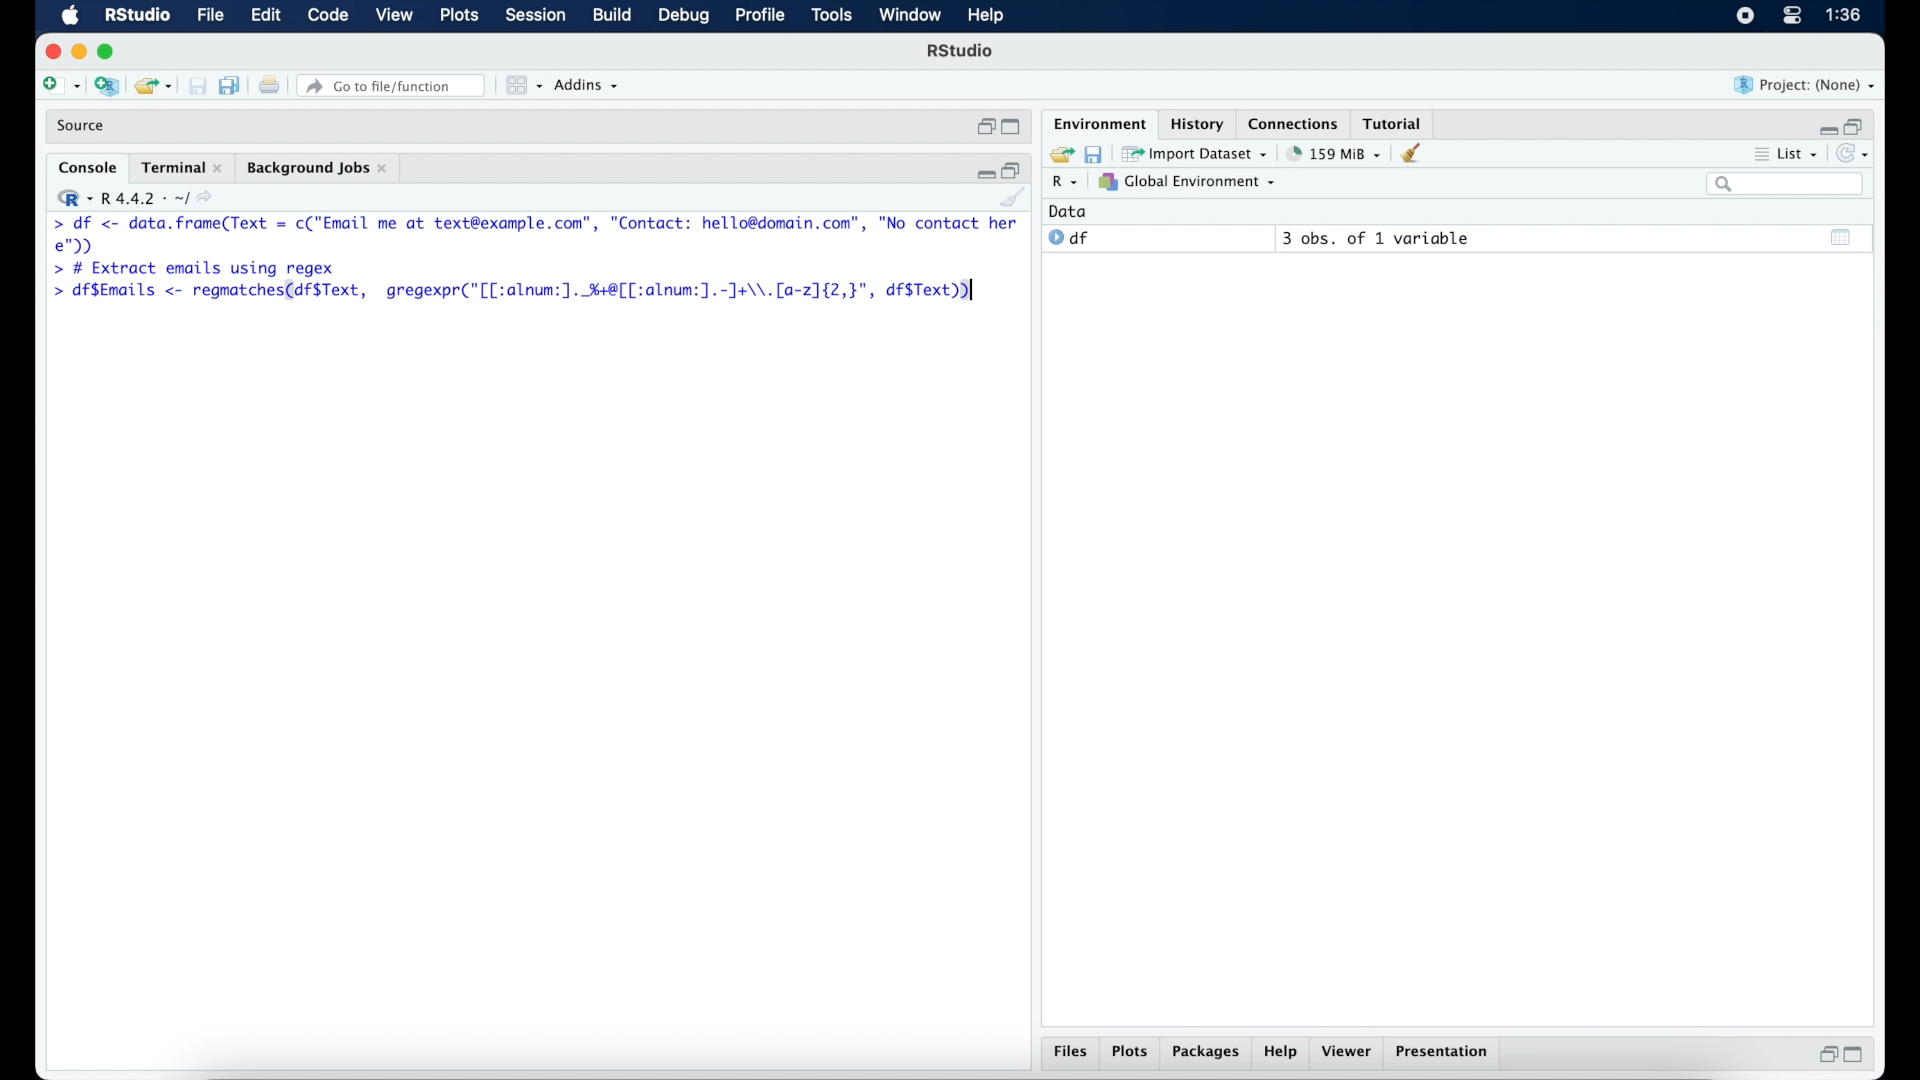  What do you see at coordinates (983, 127) in the screenshot?
I see `restore down` at bounding box center [983, 127].